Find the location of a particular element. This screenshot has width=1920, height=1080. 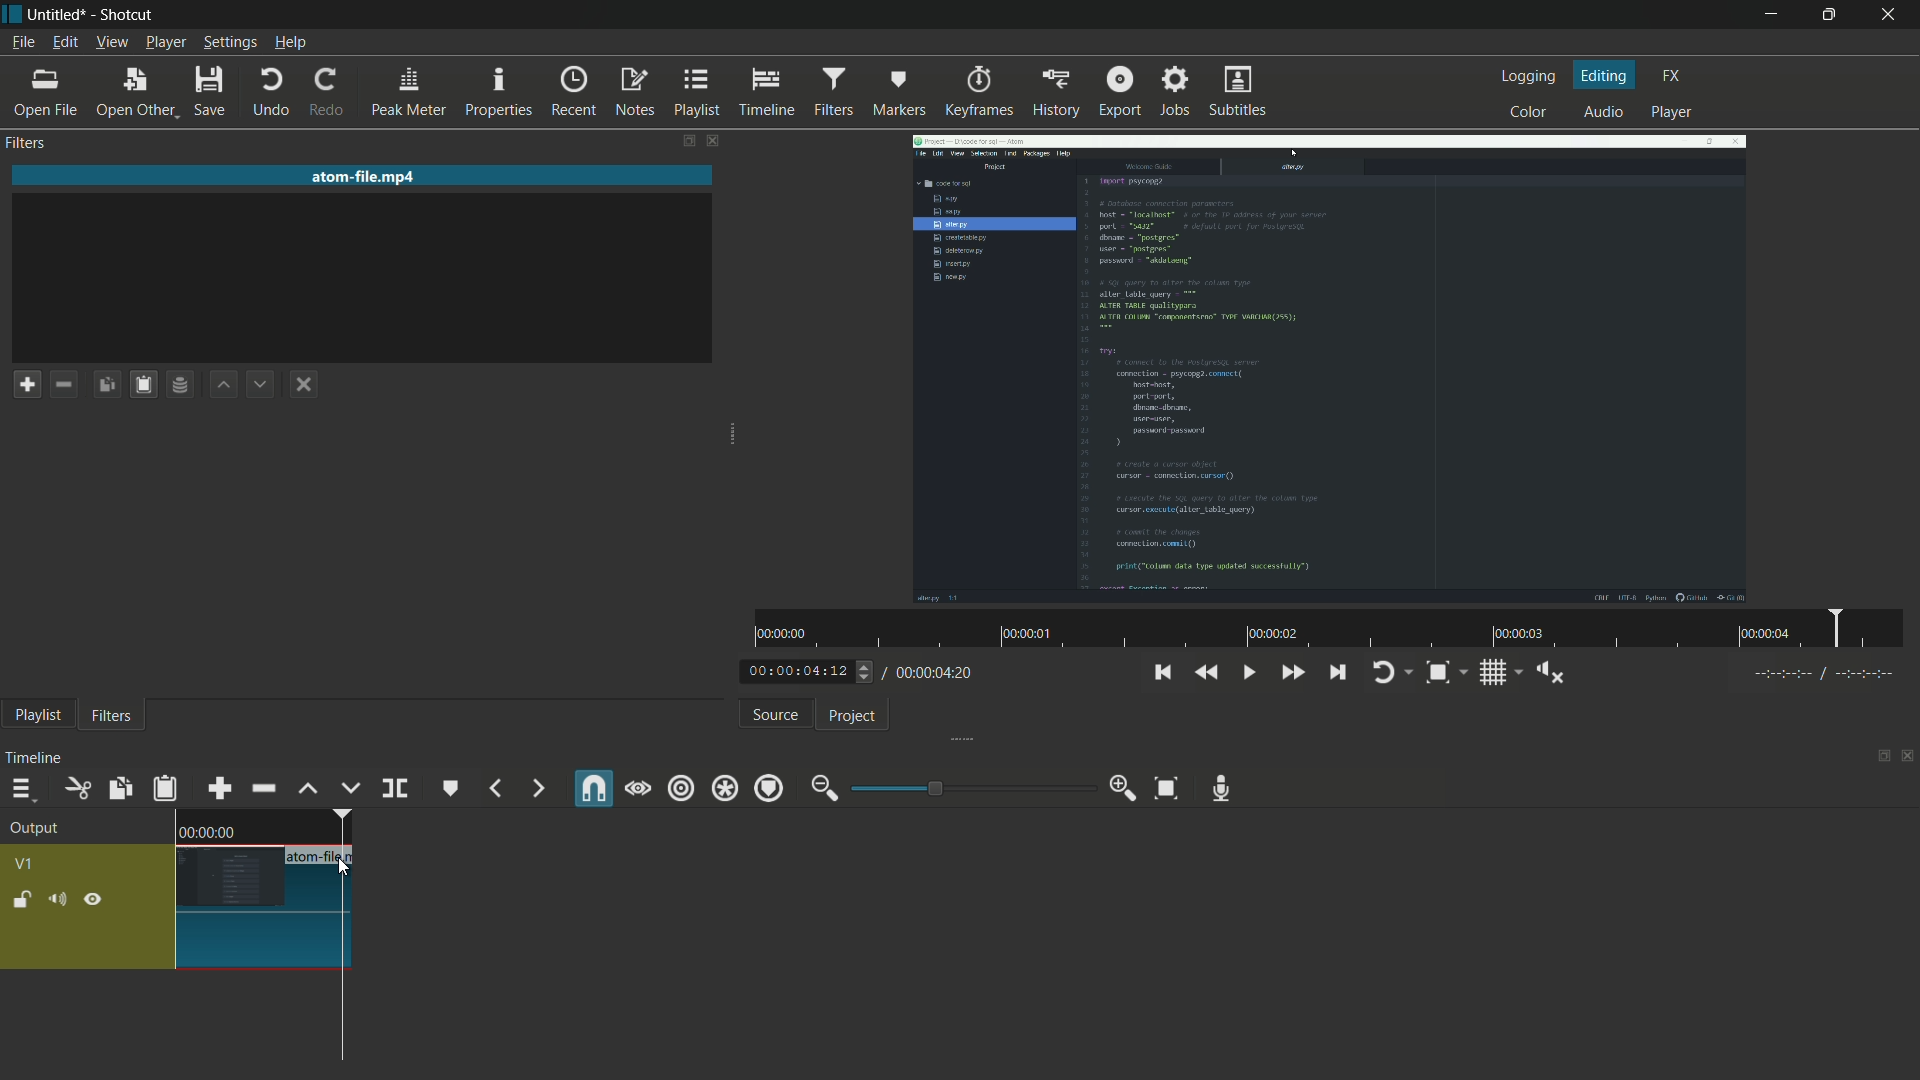

skip to the previous point is located at coordinates (1166, 673).